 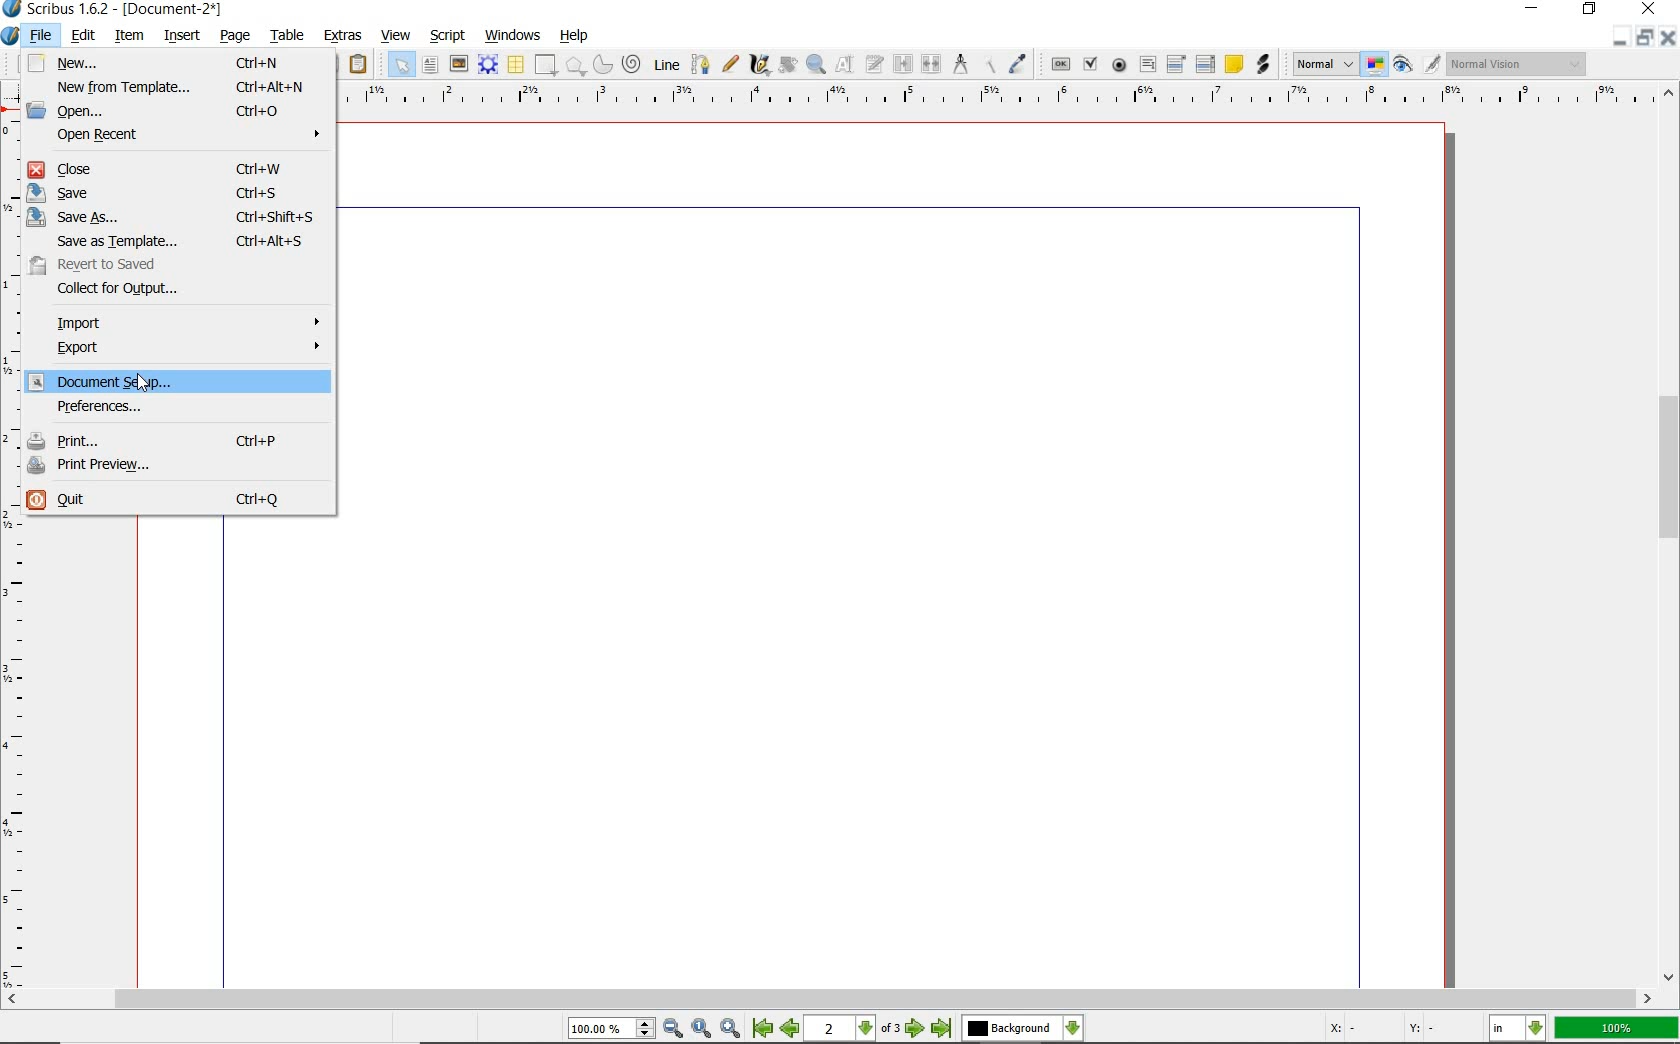 I want to click on print, so click(x=178, y=439).